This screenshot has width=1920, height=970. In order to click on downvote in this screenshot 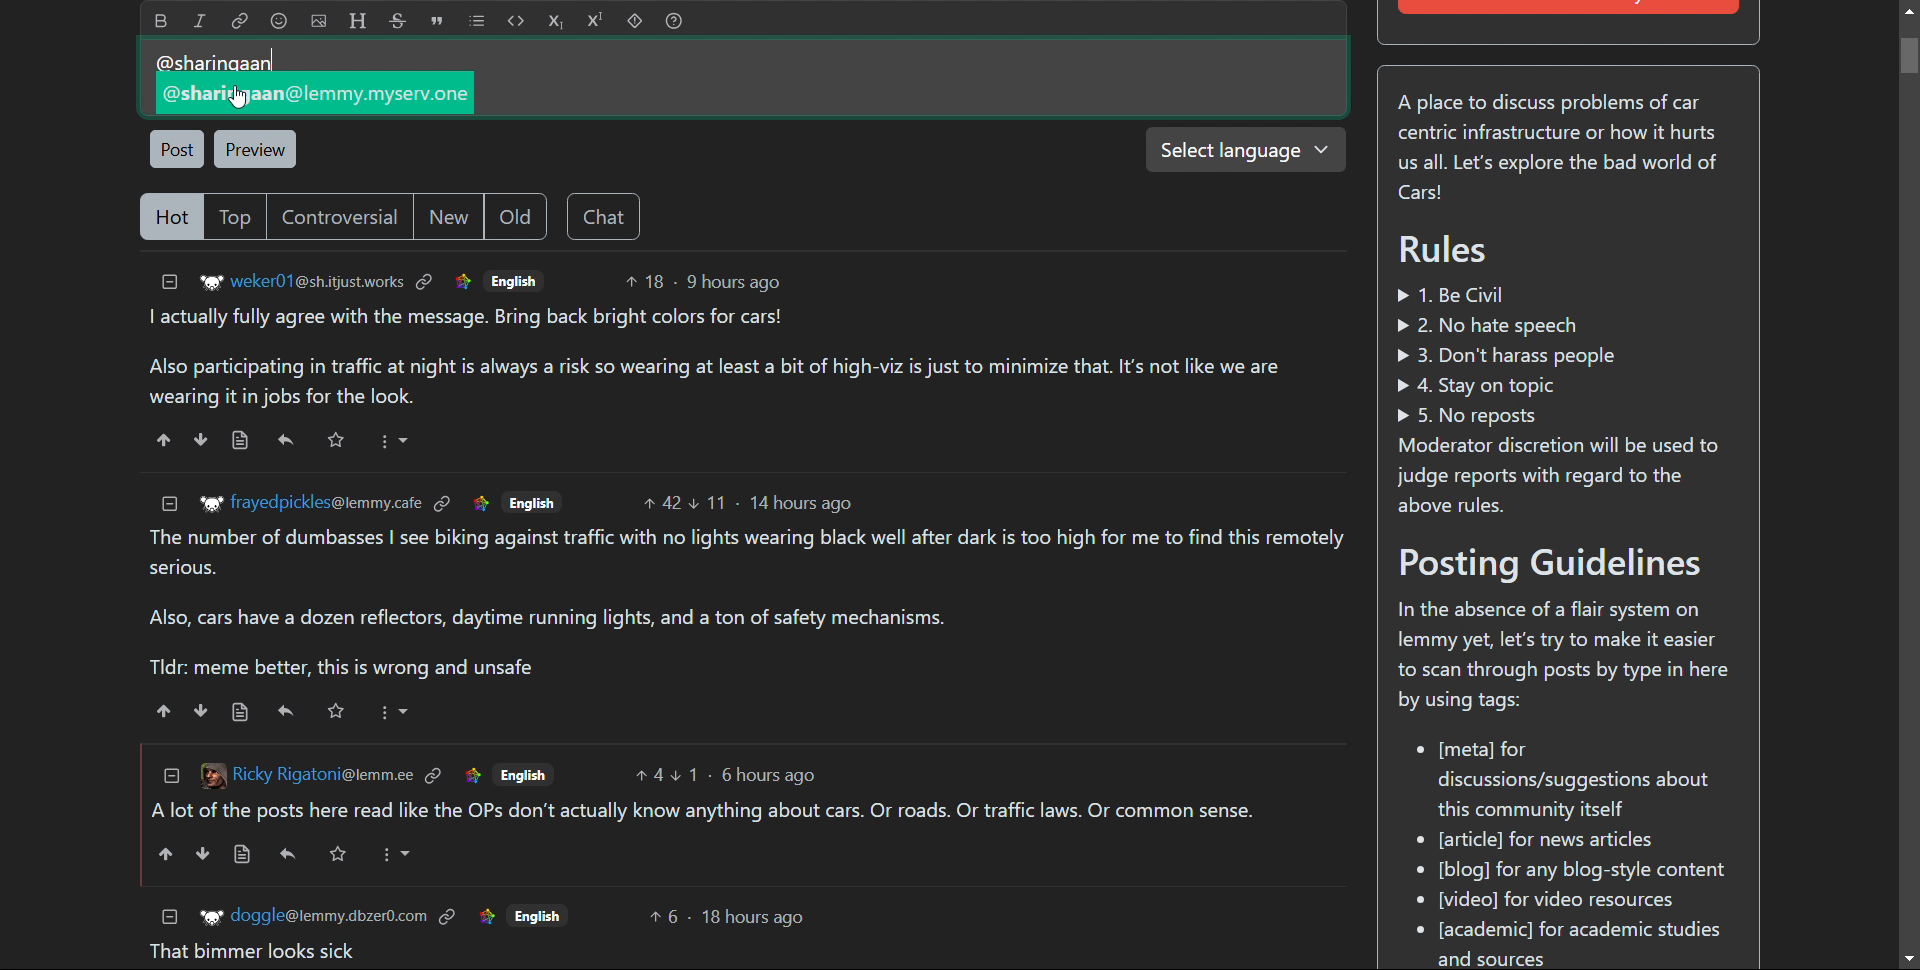, I will do `click(202, 854)`.